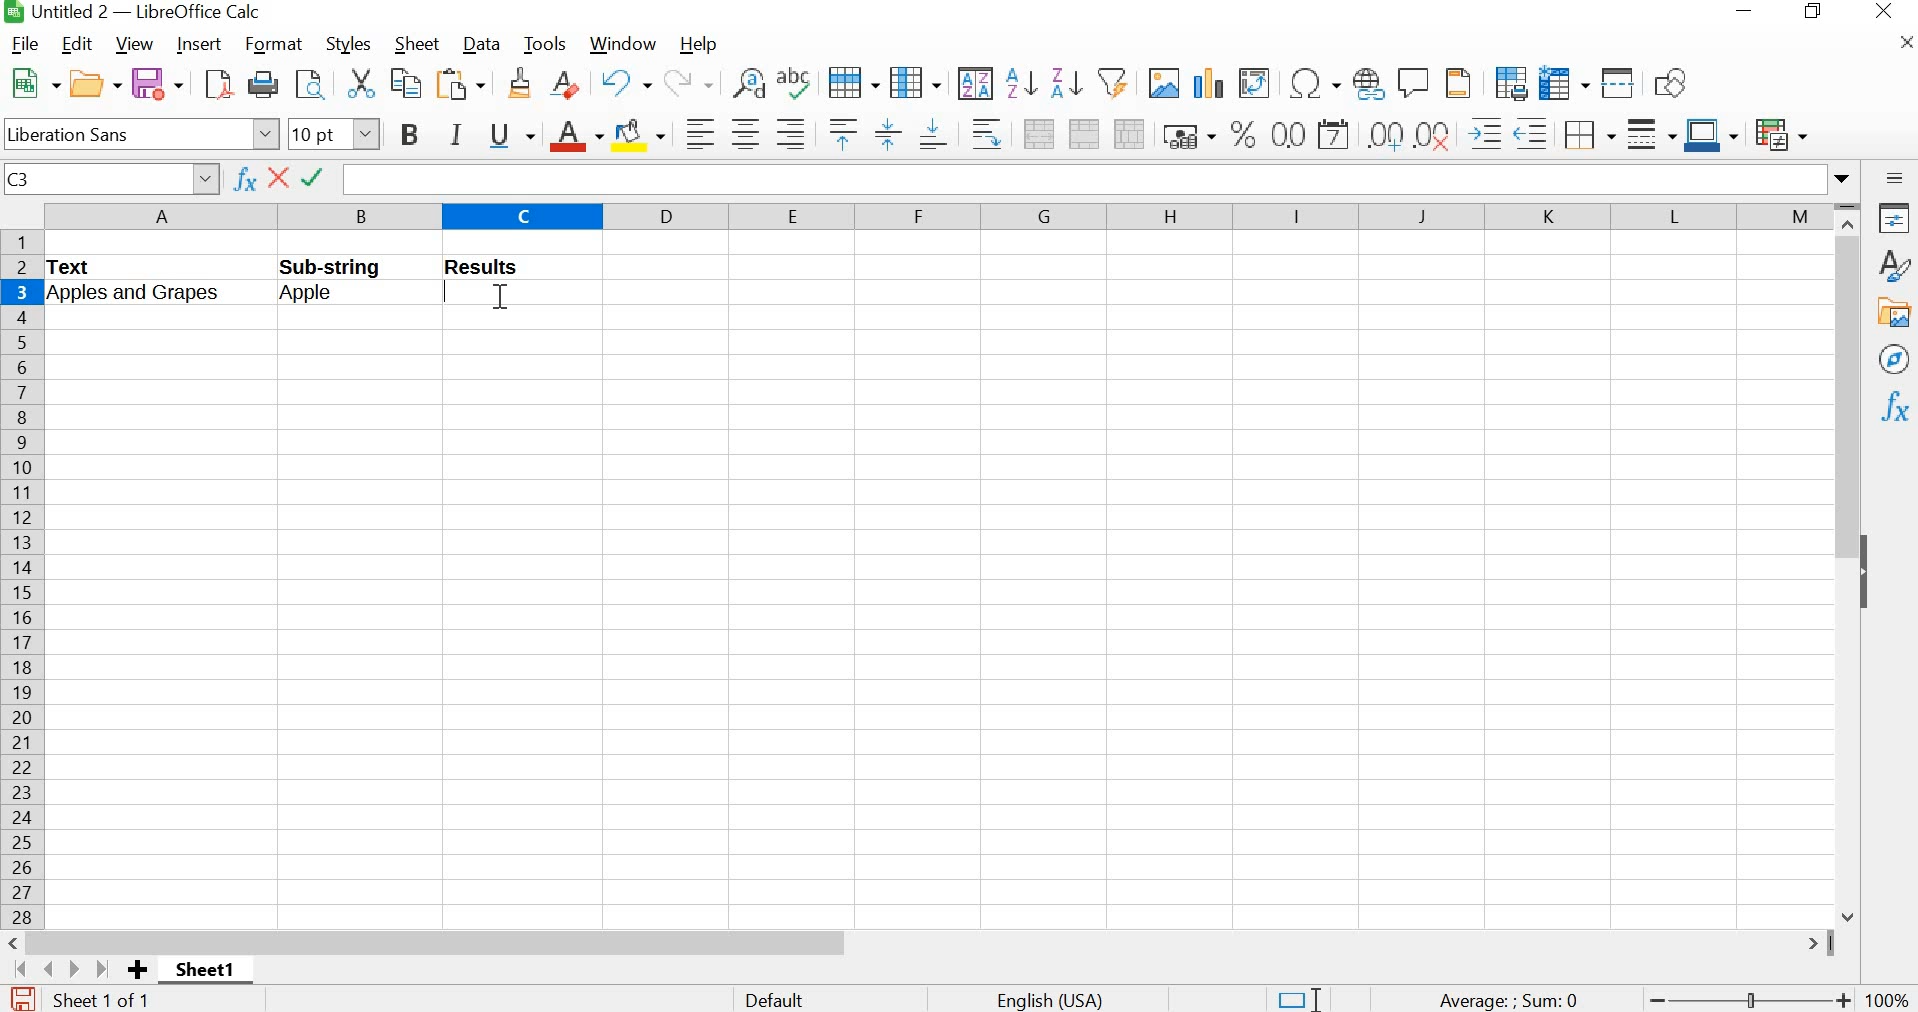 Image resolution: width=1918 pixels, height=1012 pixels. I want to click on file, so click(21, 43).